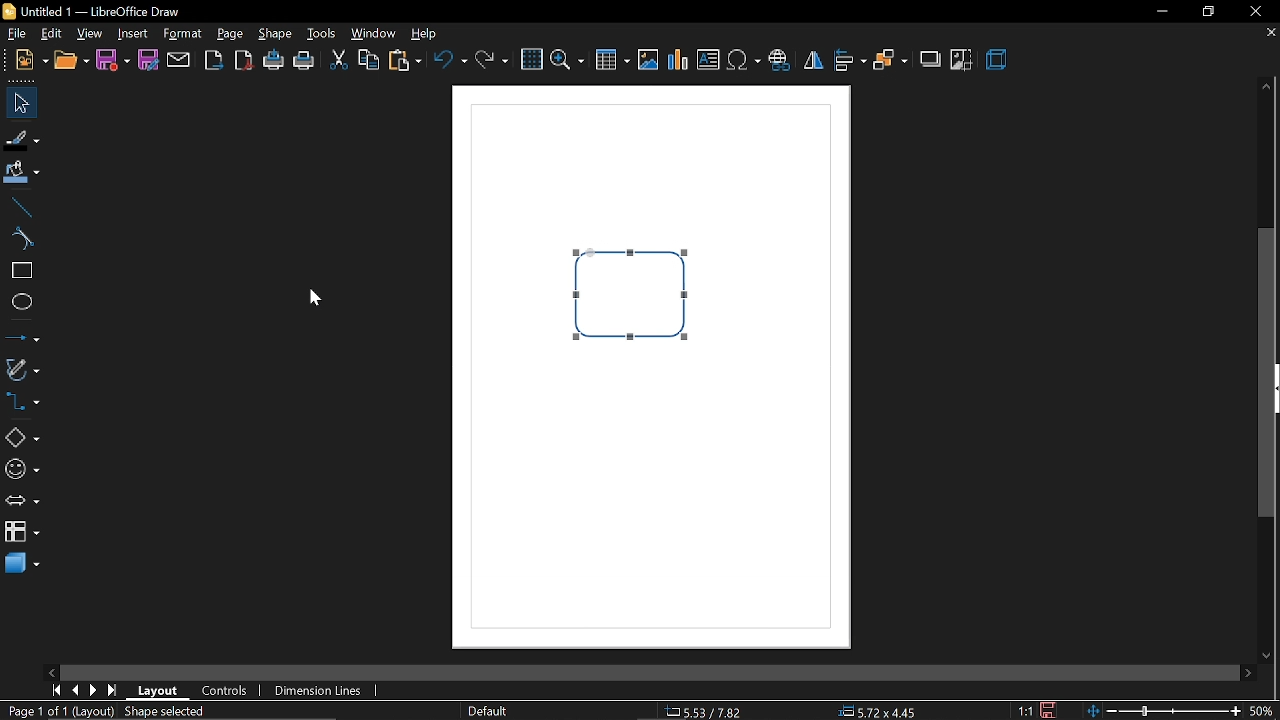 Image resolution: width=1280 pixels, height=720 pixels. I want to click on shadow, so click(928, 60).